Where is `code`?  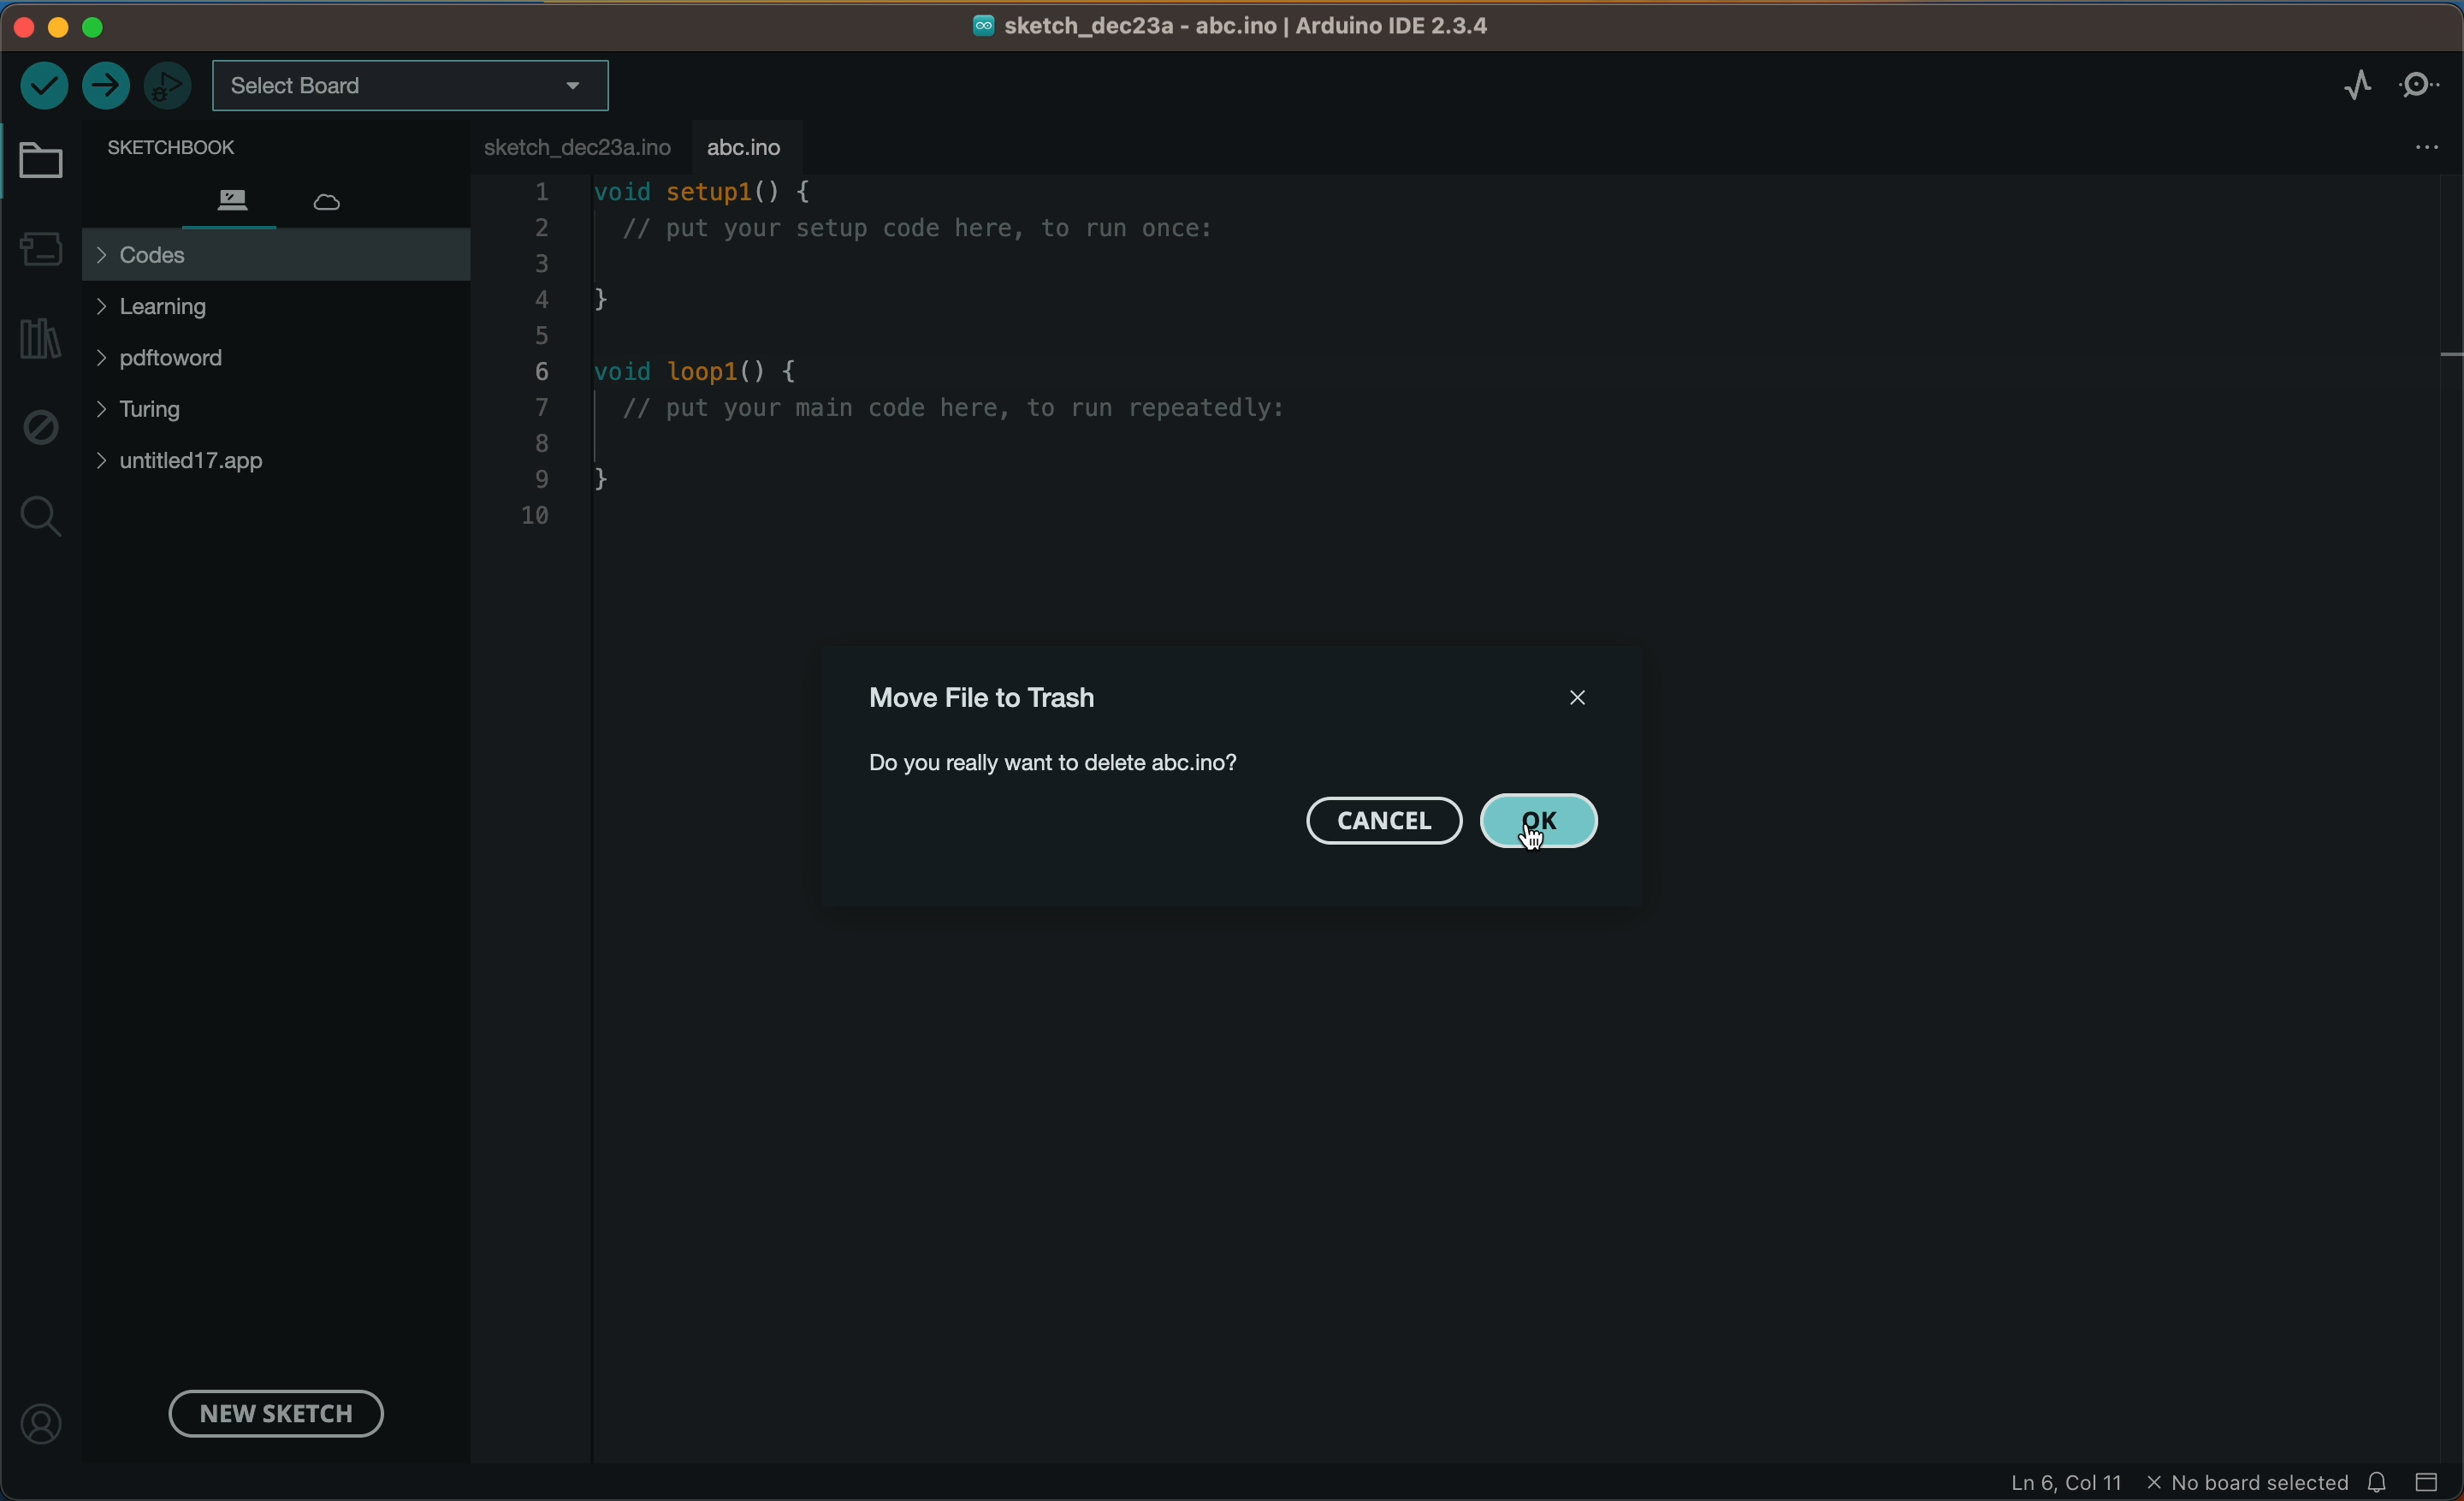 code is located at coordinates (1011, 373).